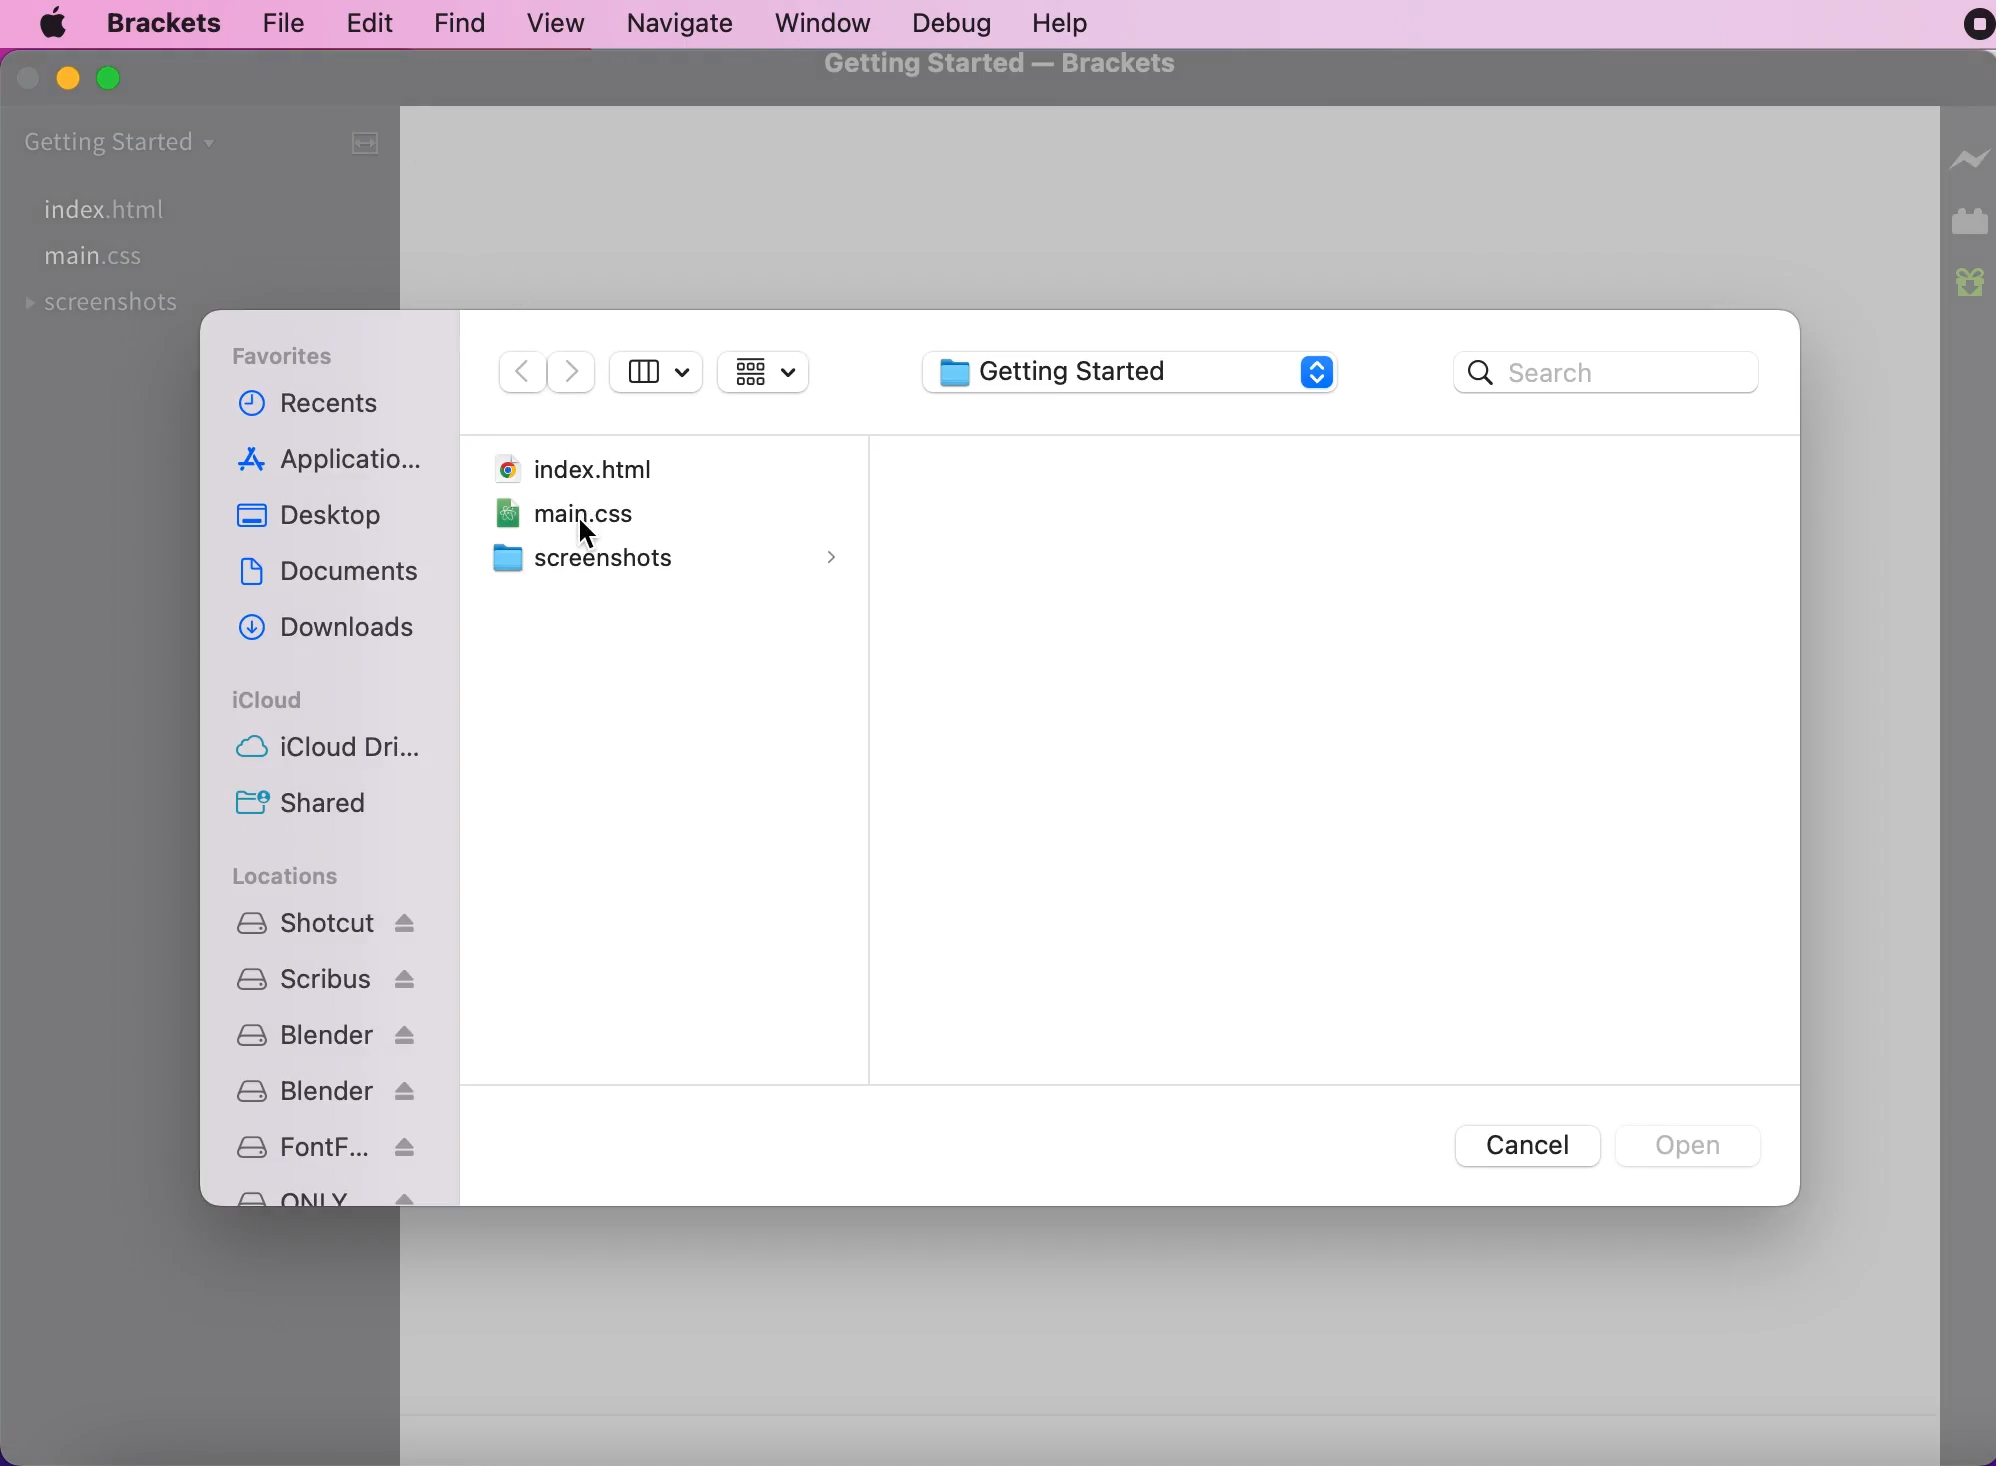 This screenshot has width=1996, height=1466. What do you see at coordinates (333, 459) in the screenshot?
I see `applications` at bounding box center [333, 459].